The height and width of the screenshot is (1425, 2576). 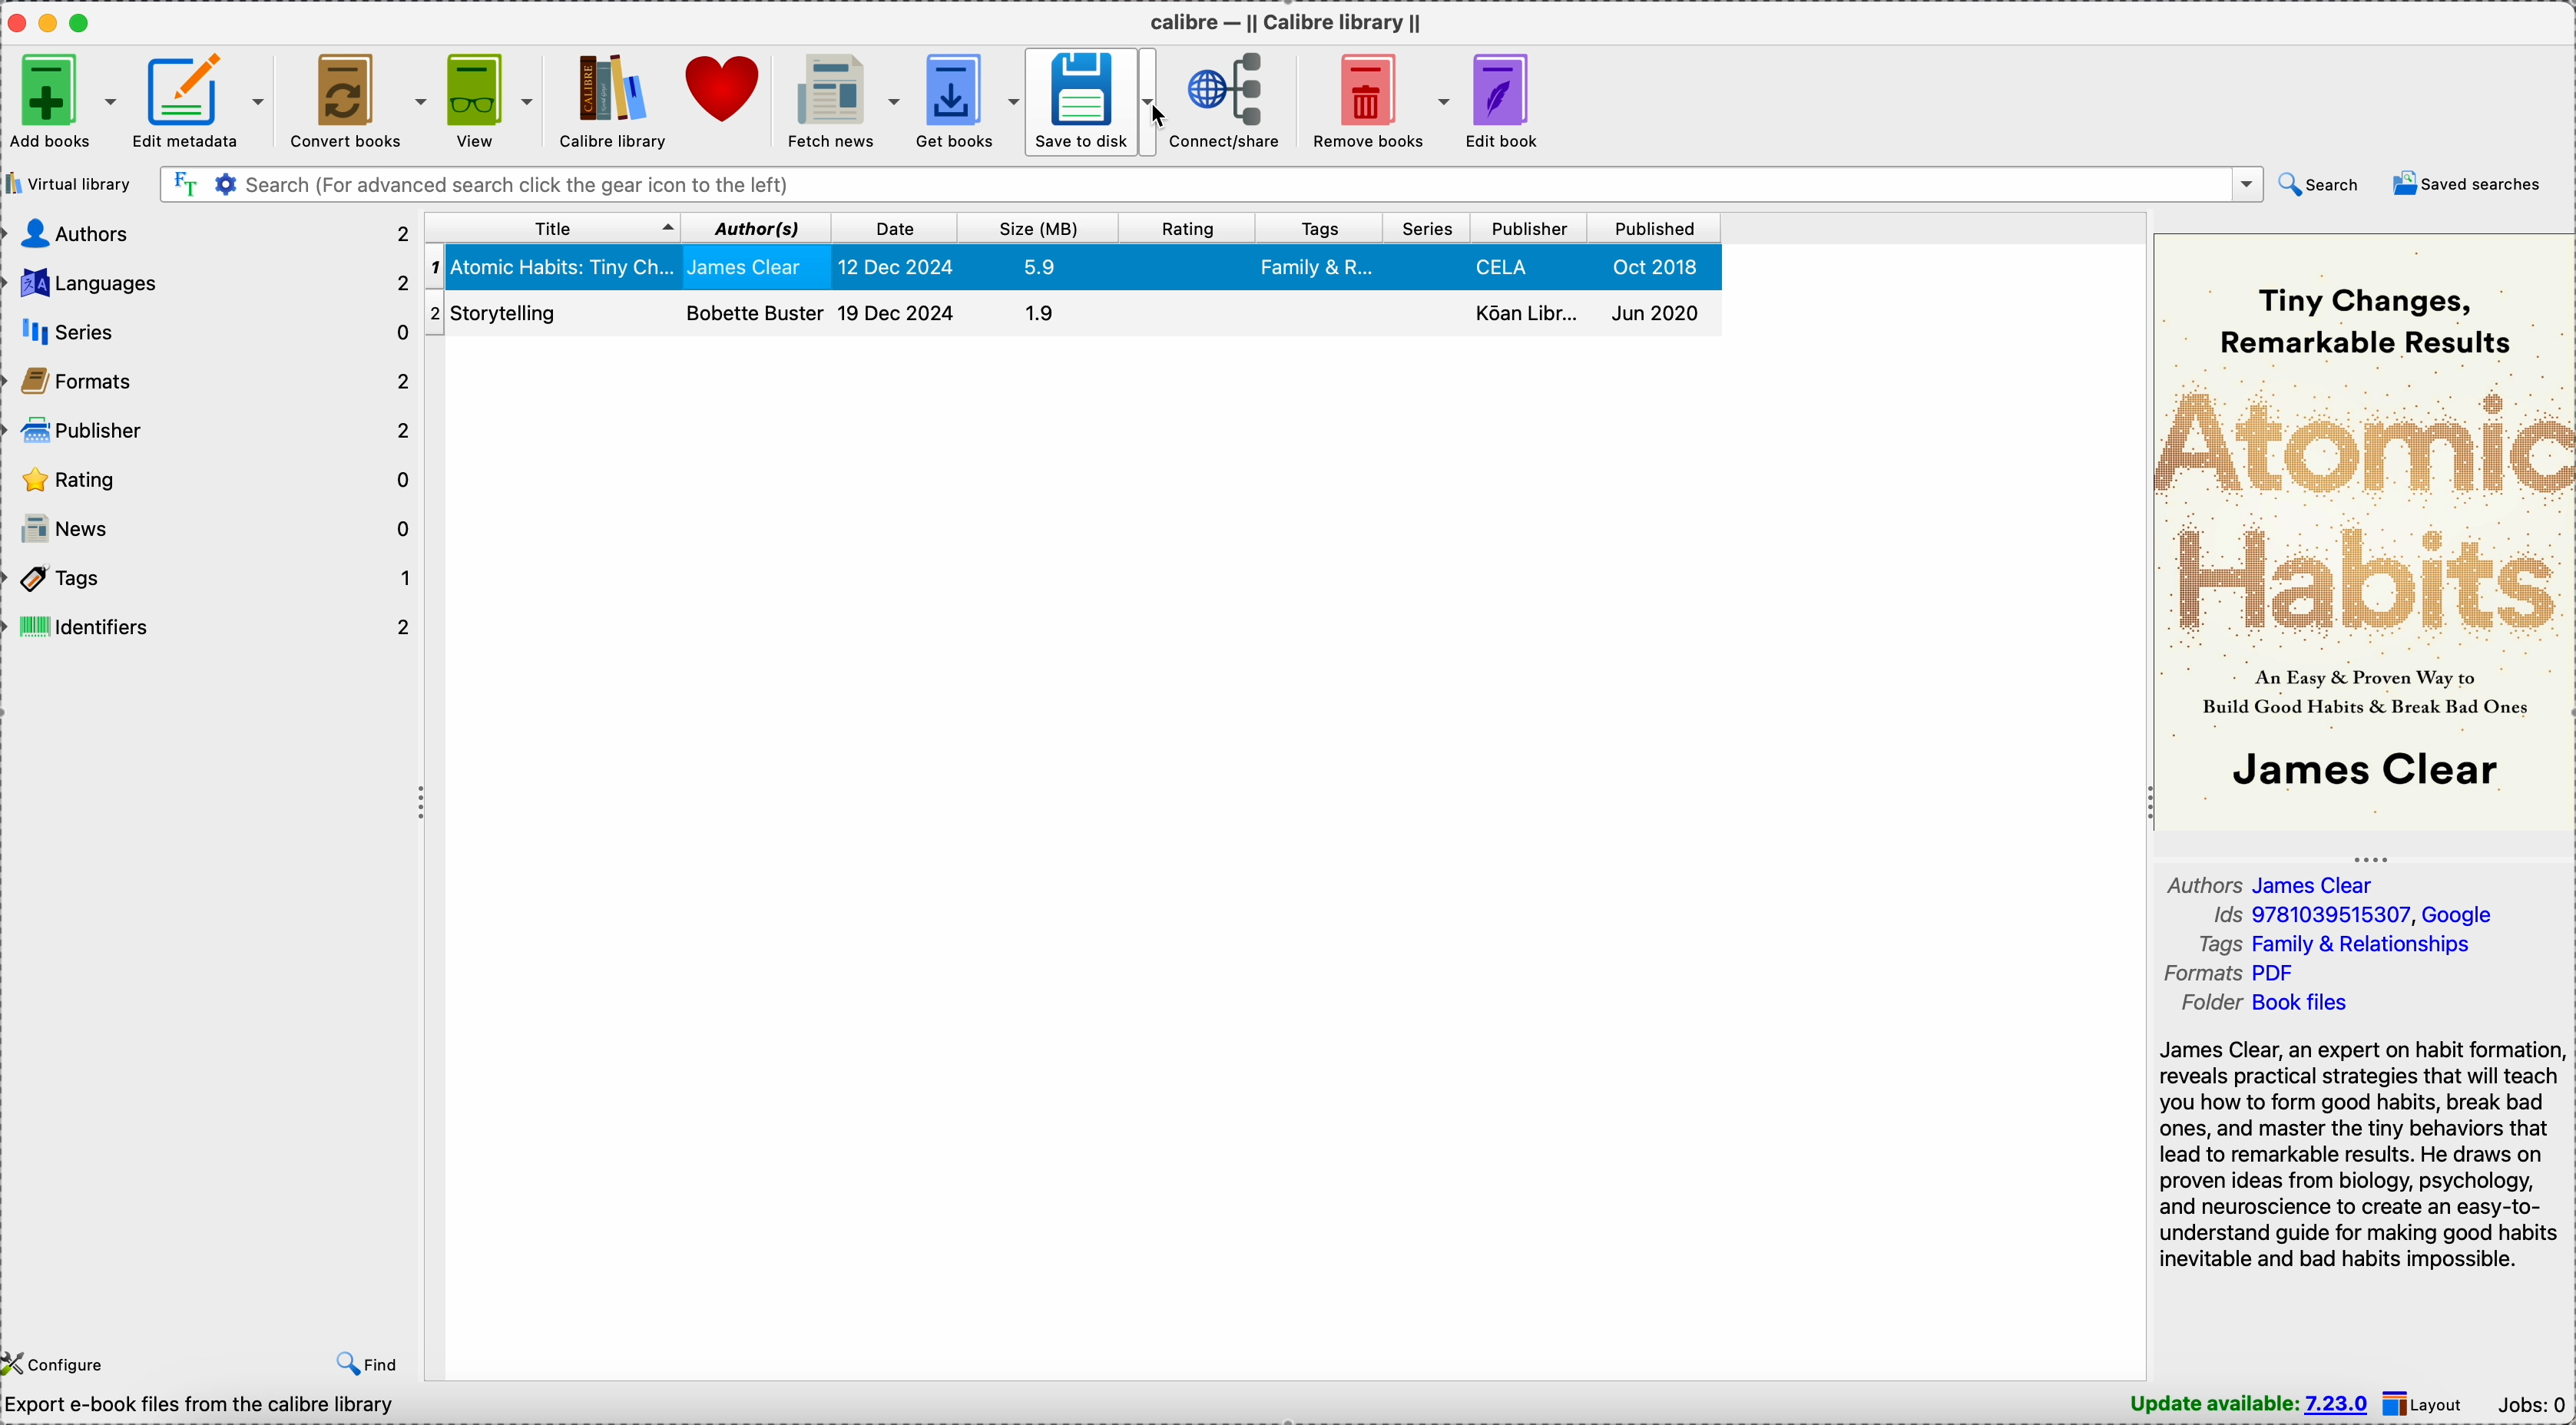 I want to click on close Calibre, so click(x=16, y=21).